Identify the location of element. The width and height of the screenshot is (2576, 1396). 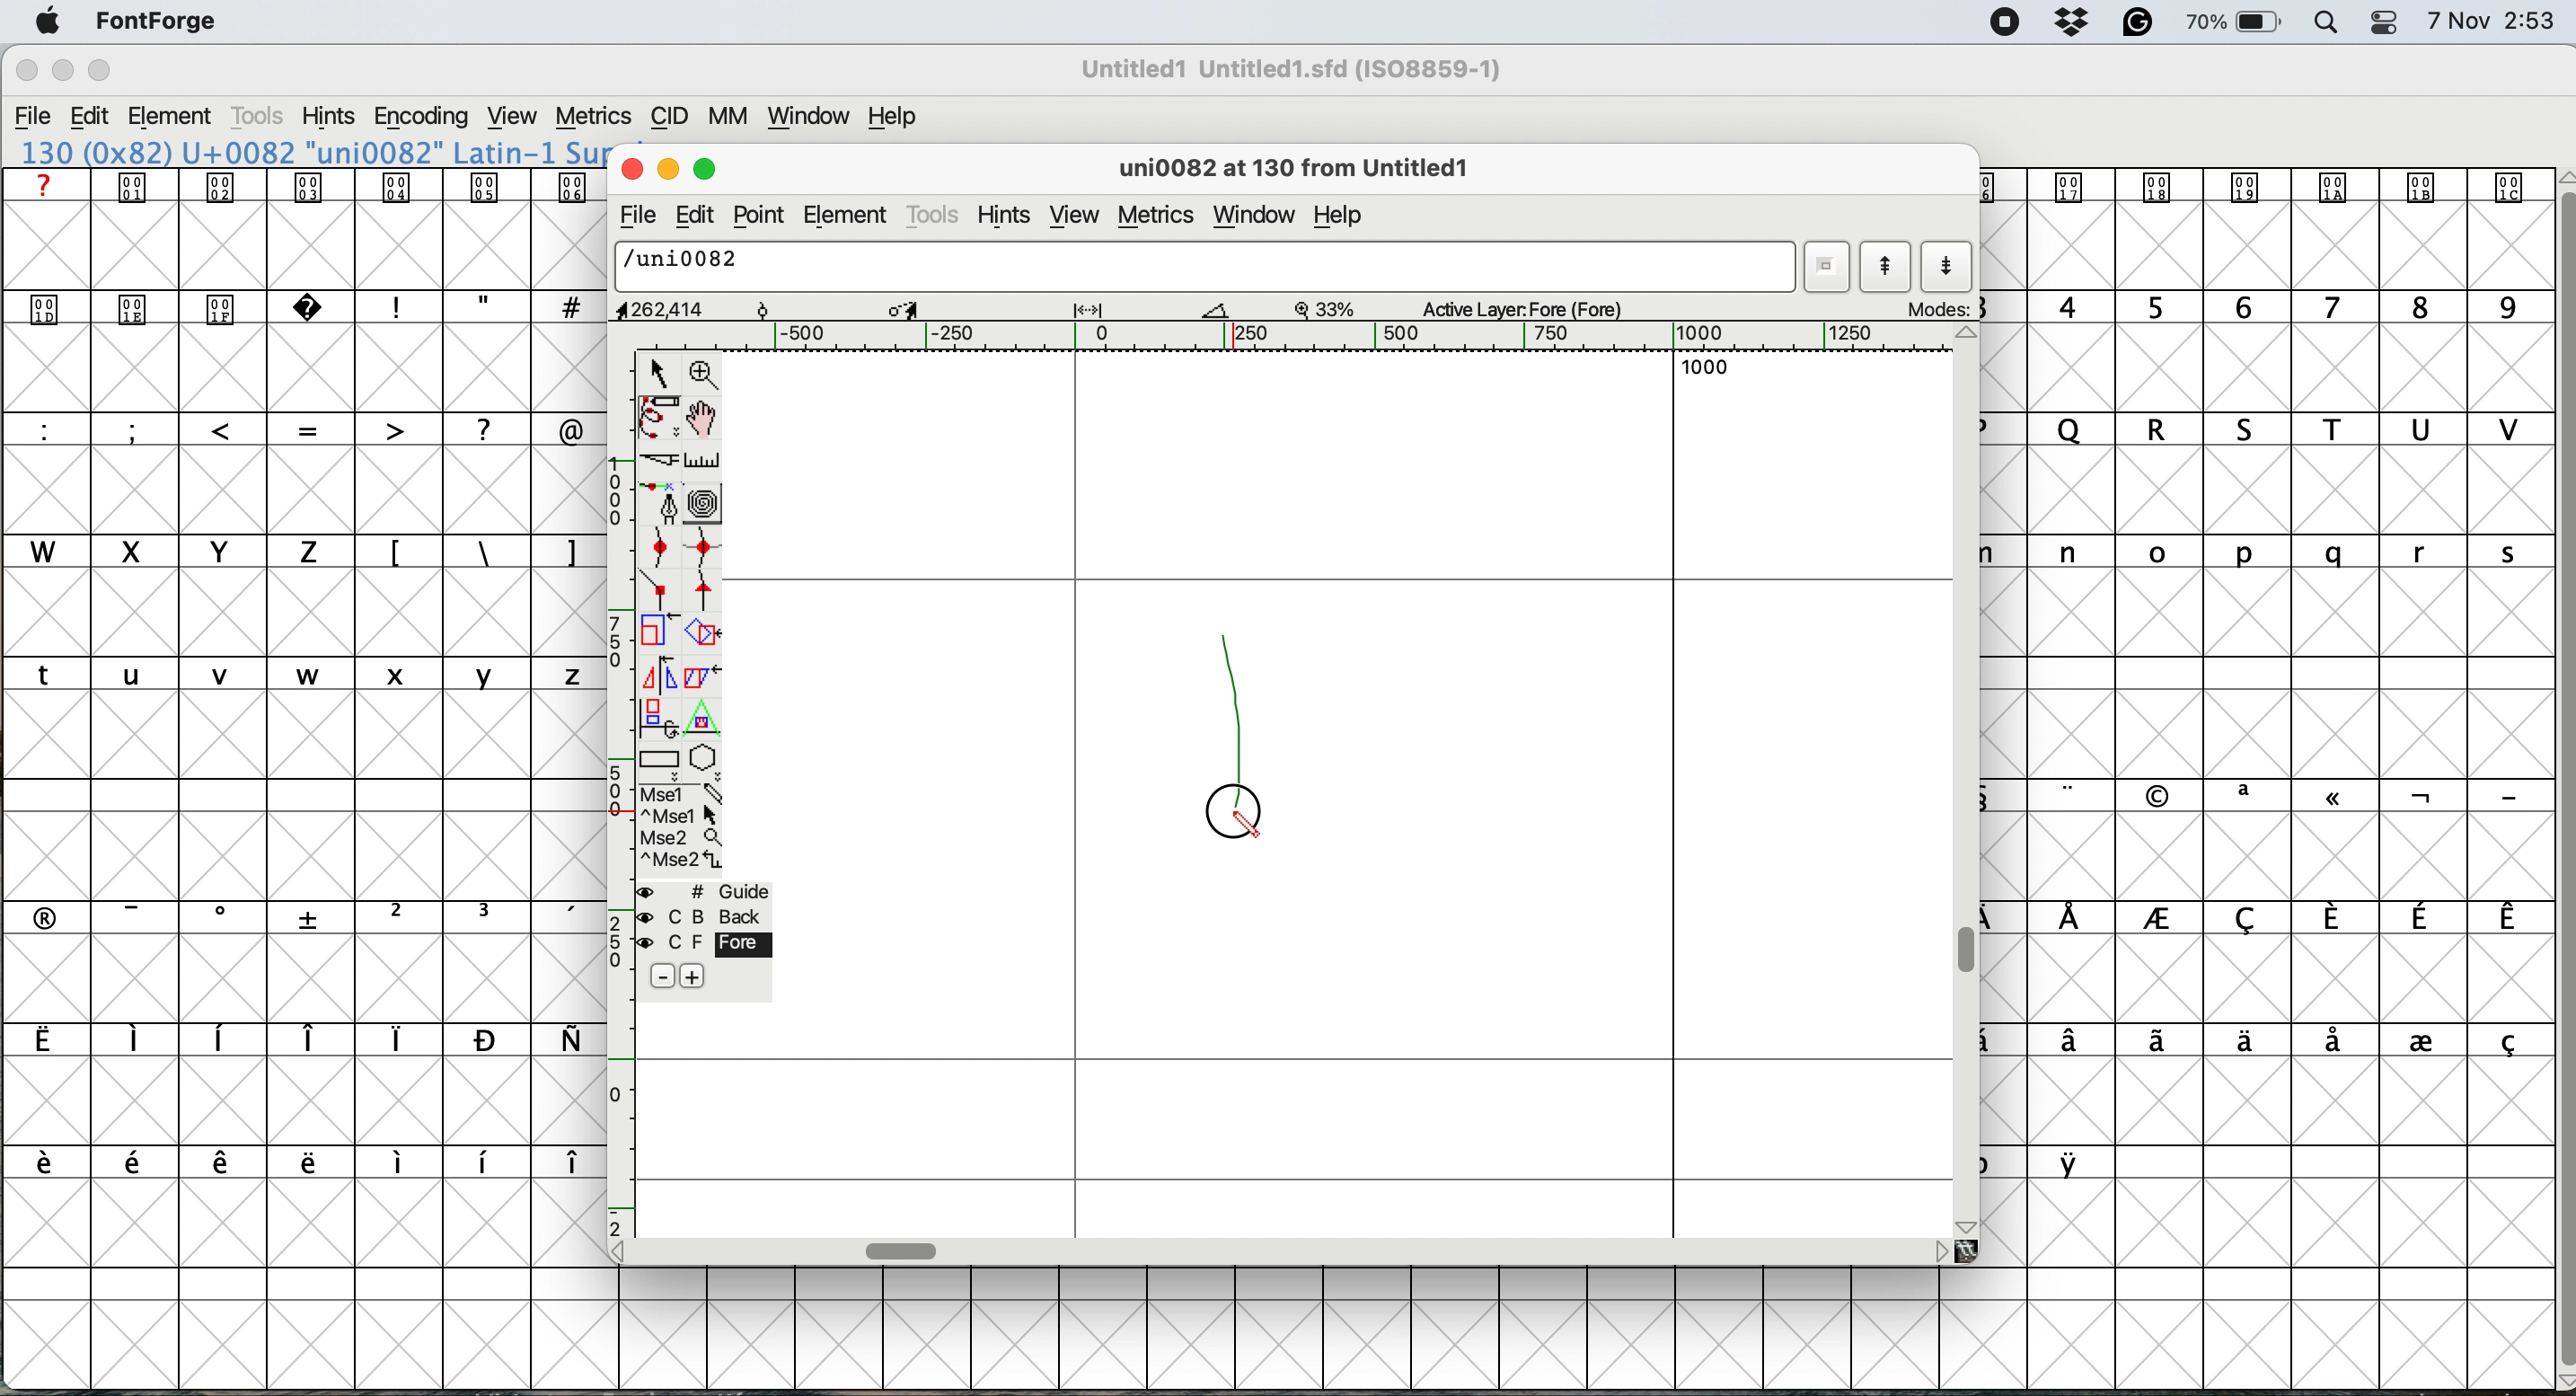
(848, 216).